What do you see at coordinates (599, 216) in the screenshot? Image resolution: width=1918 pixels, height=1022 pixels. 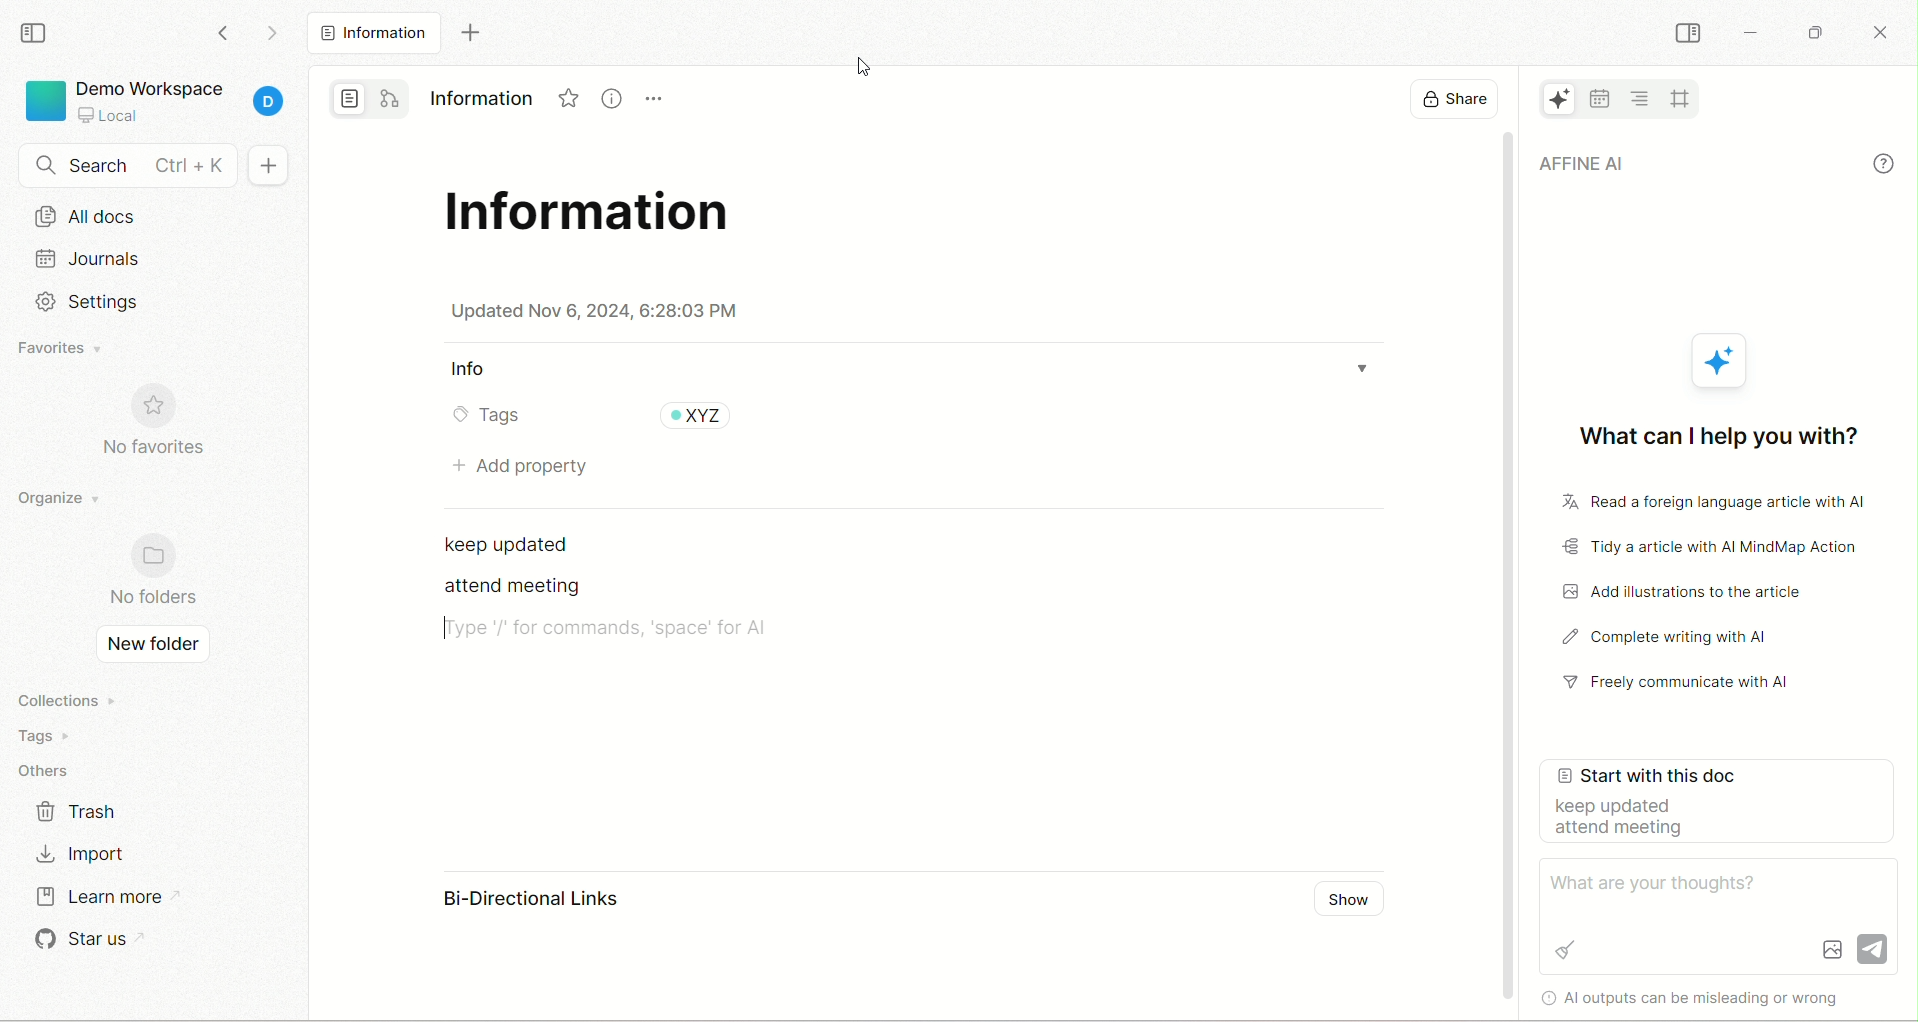 I see `title` at bounding box center [599, 216].